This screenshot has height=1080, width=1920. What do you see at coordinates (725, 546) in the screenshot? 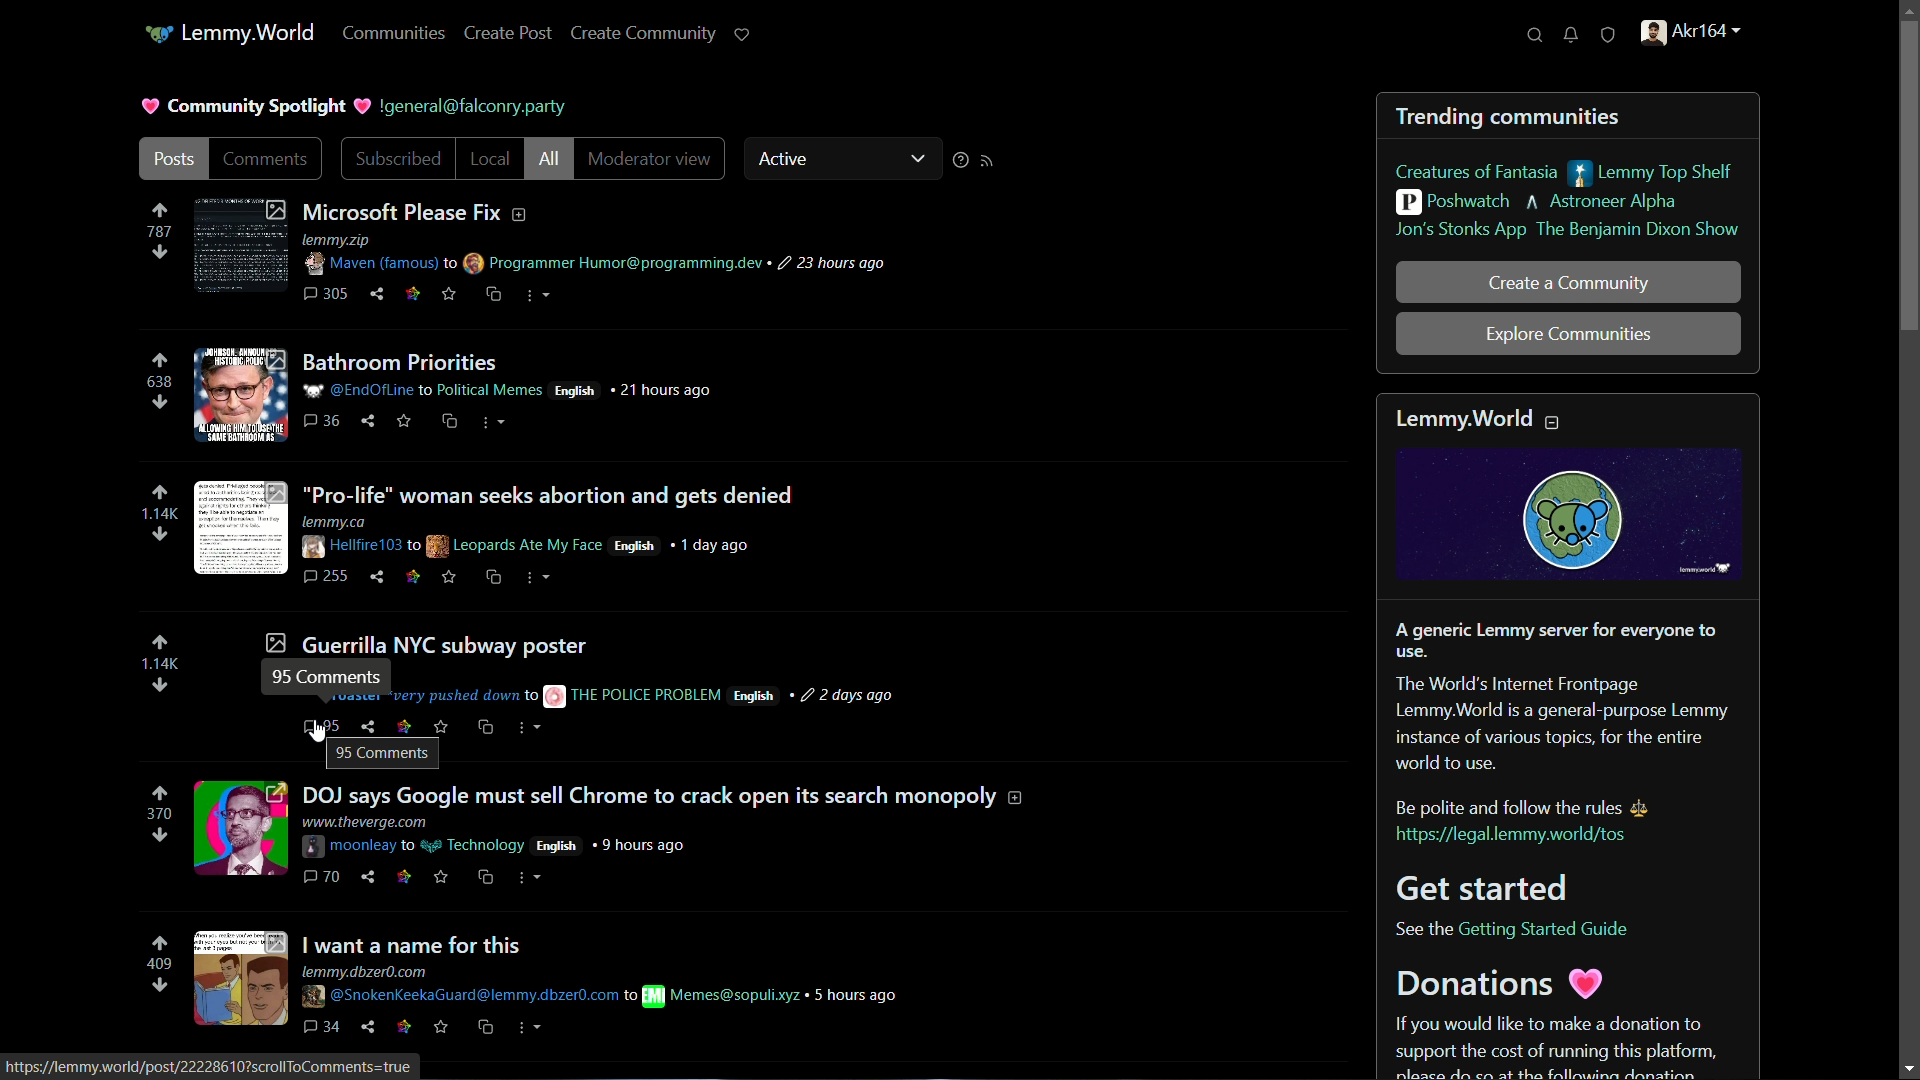
I see `«1day ago` at bounding box center [725, 546].